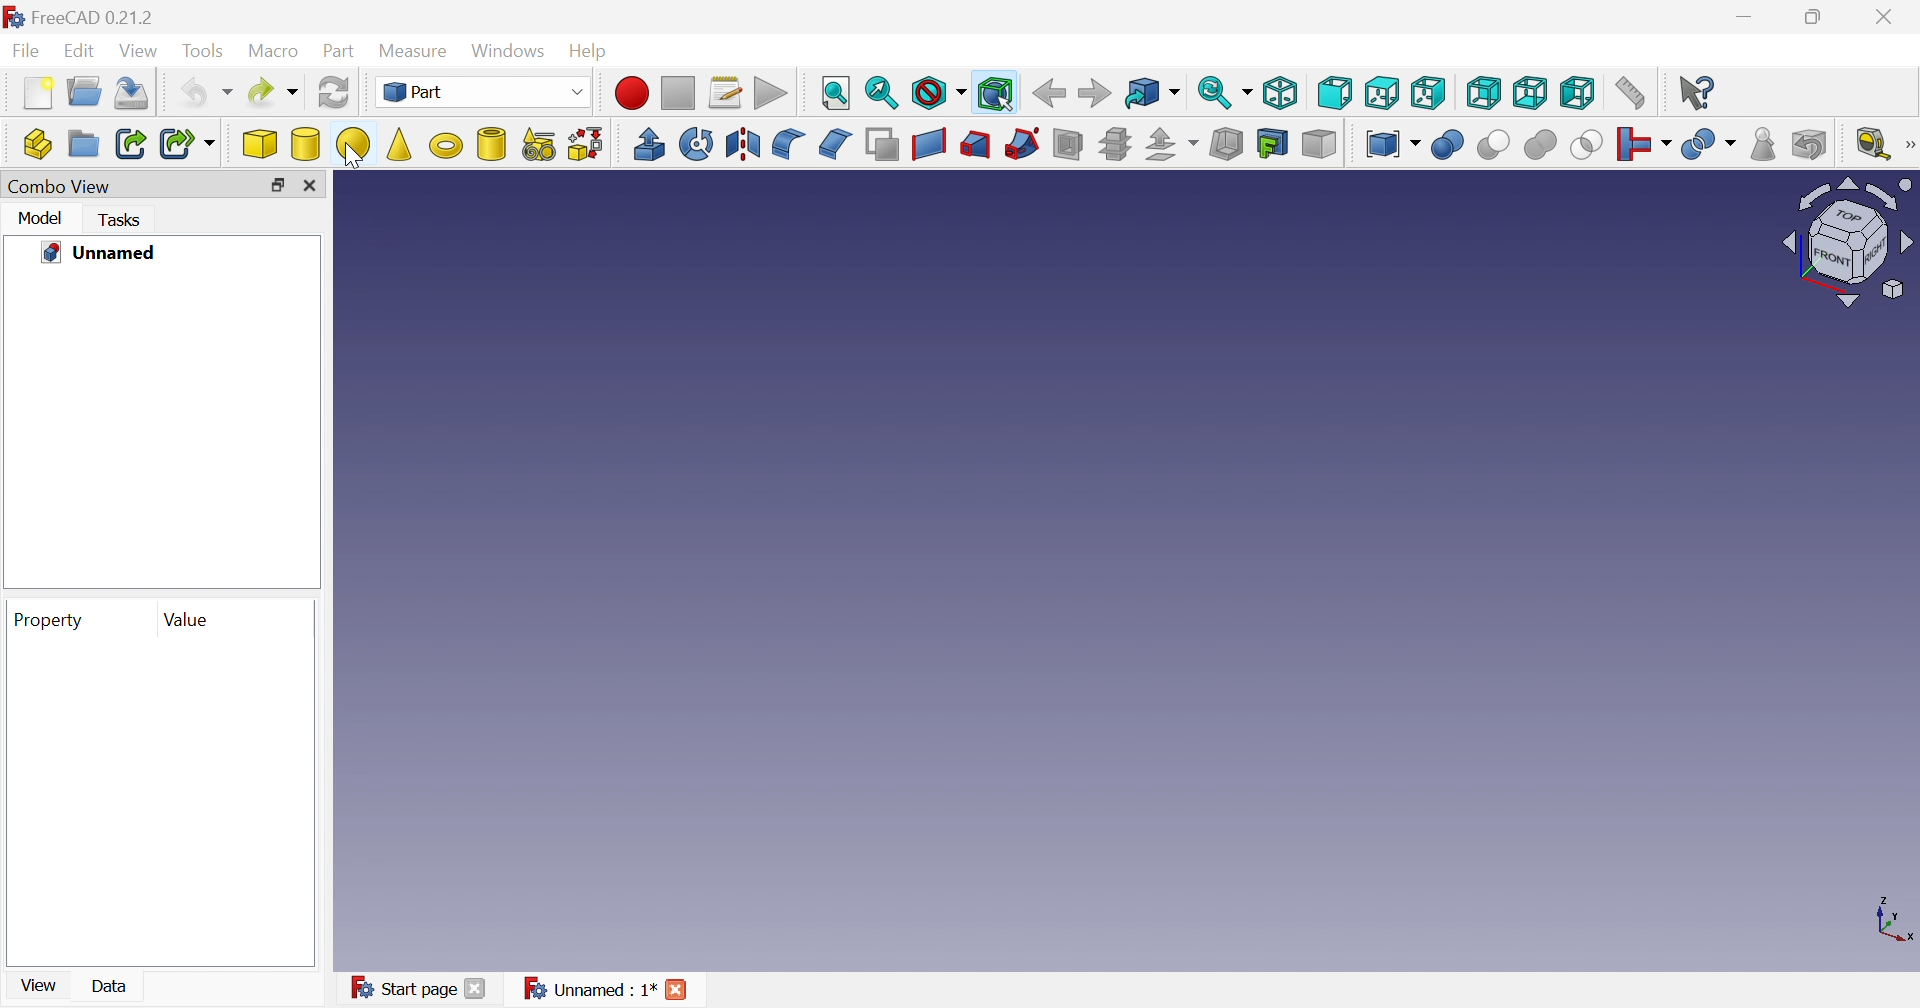  What do you see at coordinates (135, 94) in the screenshot?
I see `Save` at bounding box center [135, 94].